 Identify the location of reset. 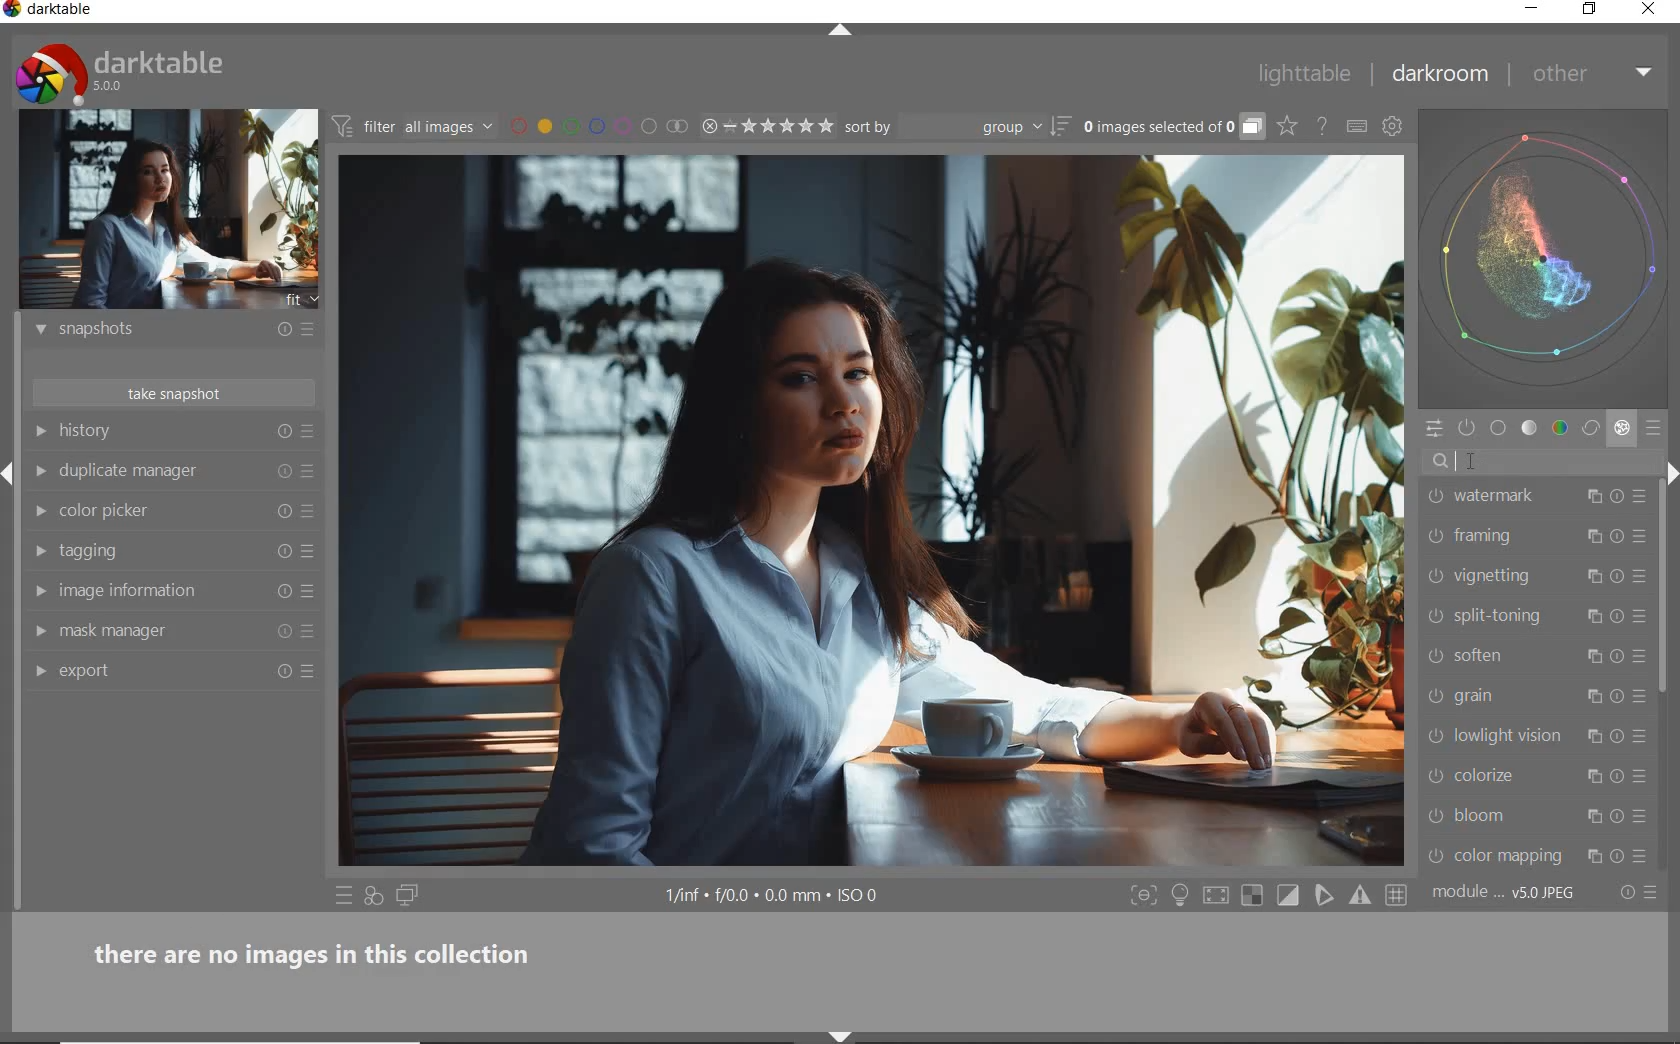
(284, 509).